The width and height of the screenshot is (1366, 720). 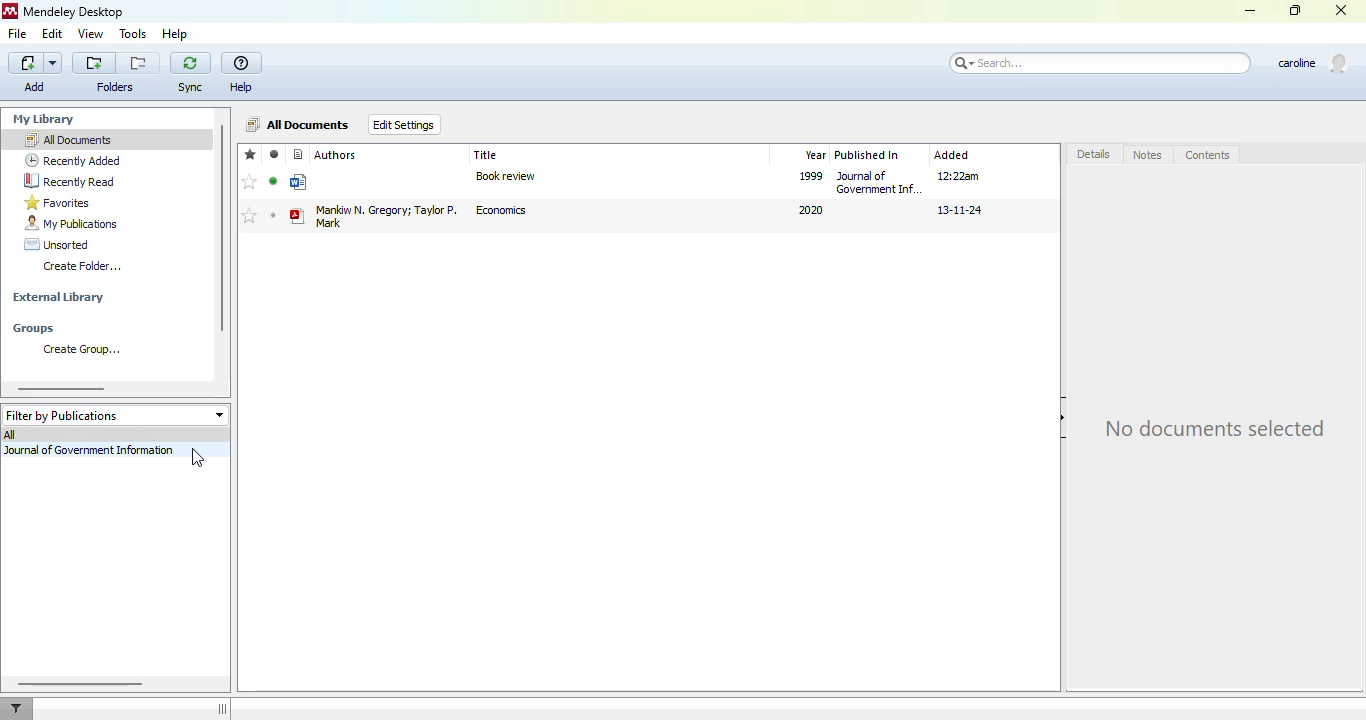 What do you see at coordinates (404, 125) in the screenshot?
I see `edit settings` at bounding box center [404, 125].